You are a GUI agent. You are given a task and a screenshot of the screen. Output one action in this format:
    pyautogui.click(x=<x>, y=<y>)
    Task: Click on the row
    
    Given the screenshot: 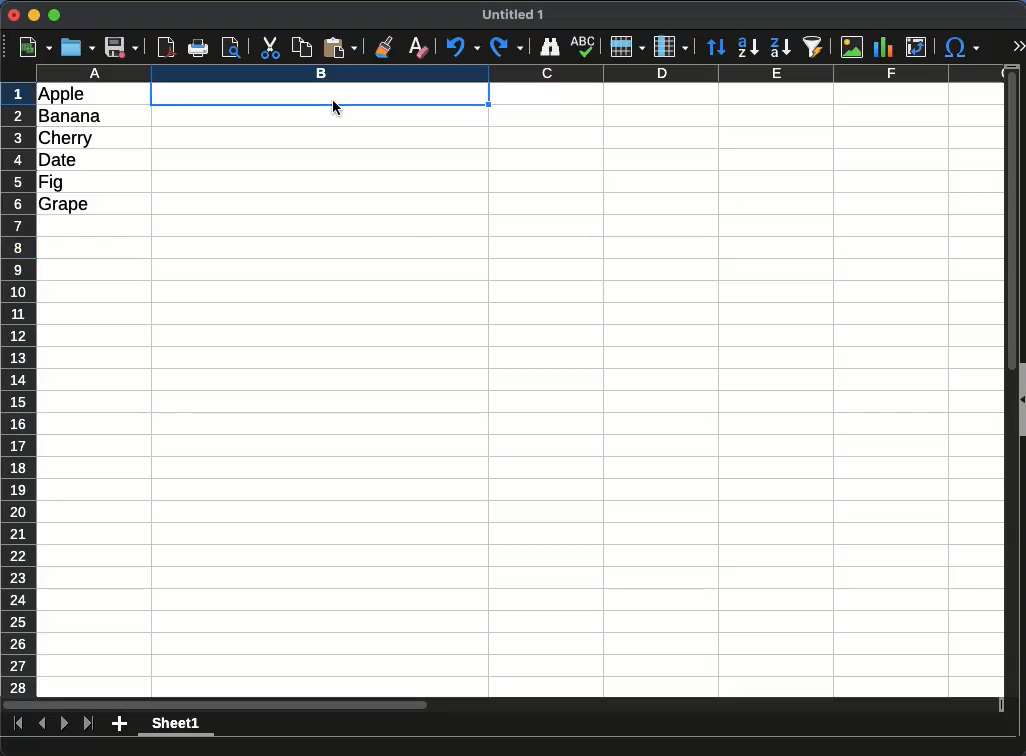 What is the action you would take?
    pyautogui.click(x=628, y=47)
    